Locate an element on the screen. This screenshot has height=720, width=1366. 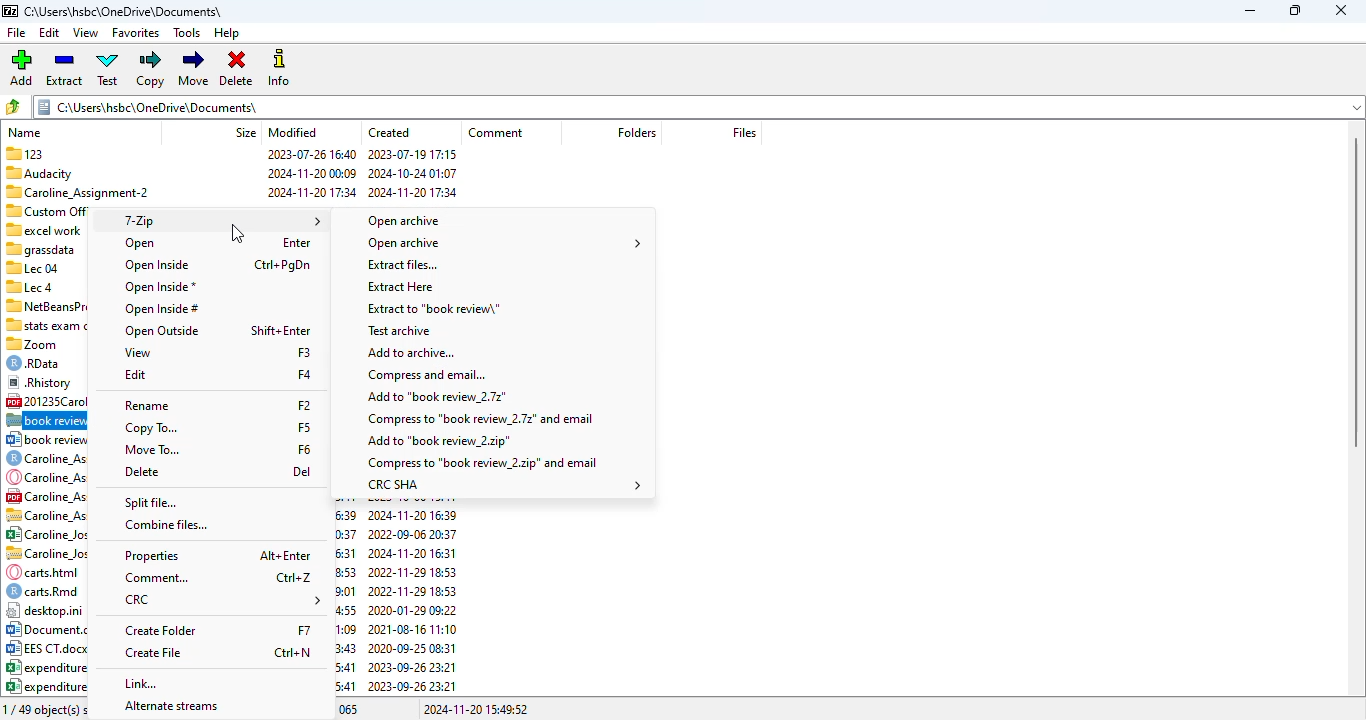
shortcut for open inside is located at coordinates (282, 265).